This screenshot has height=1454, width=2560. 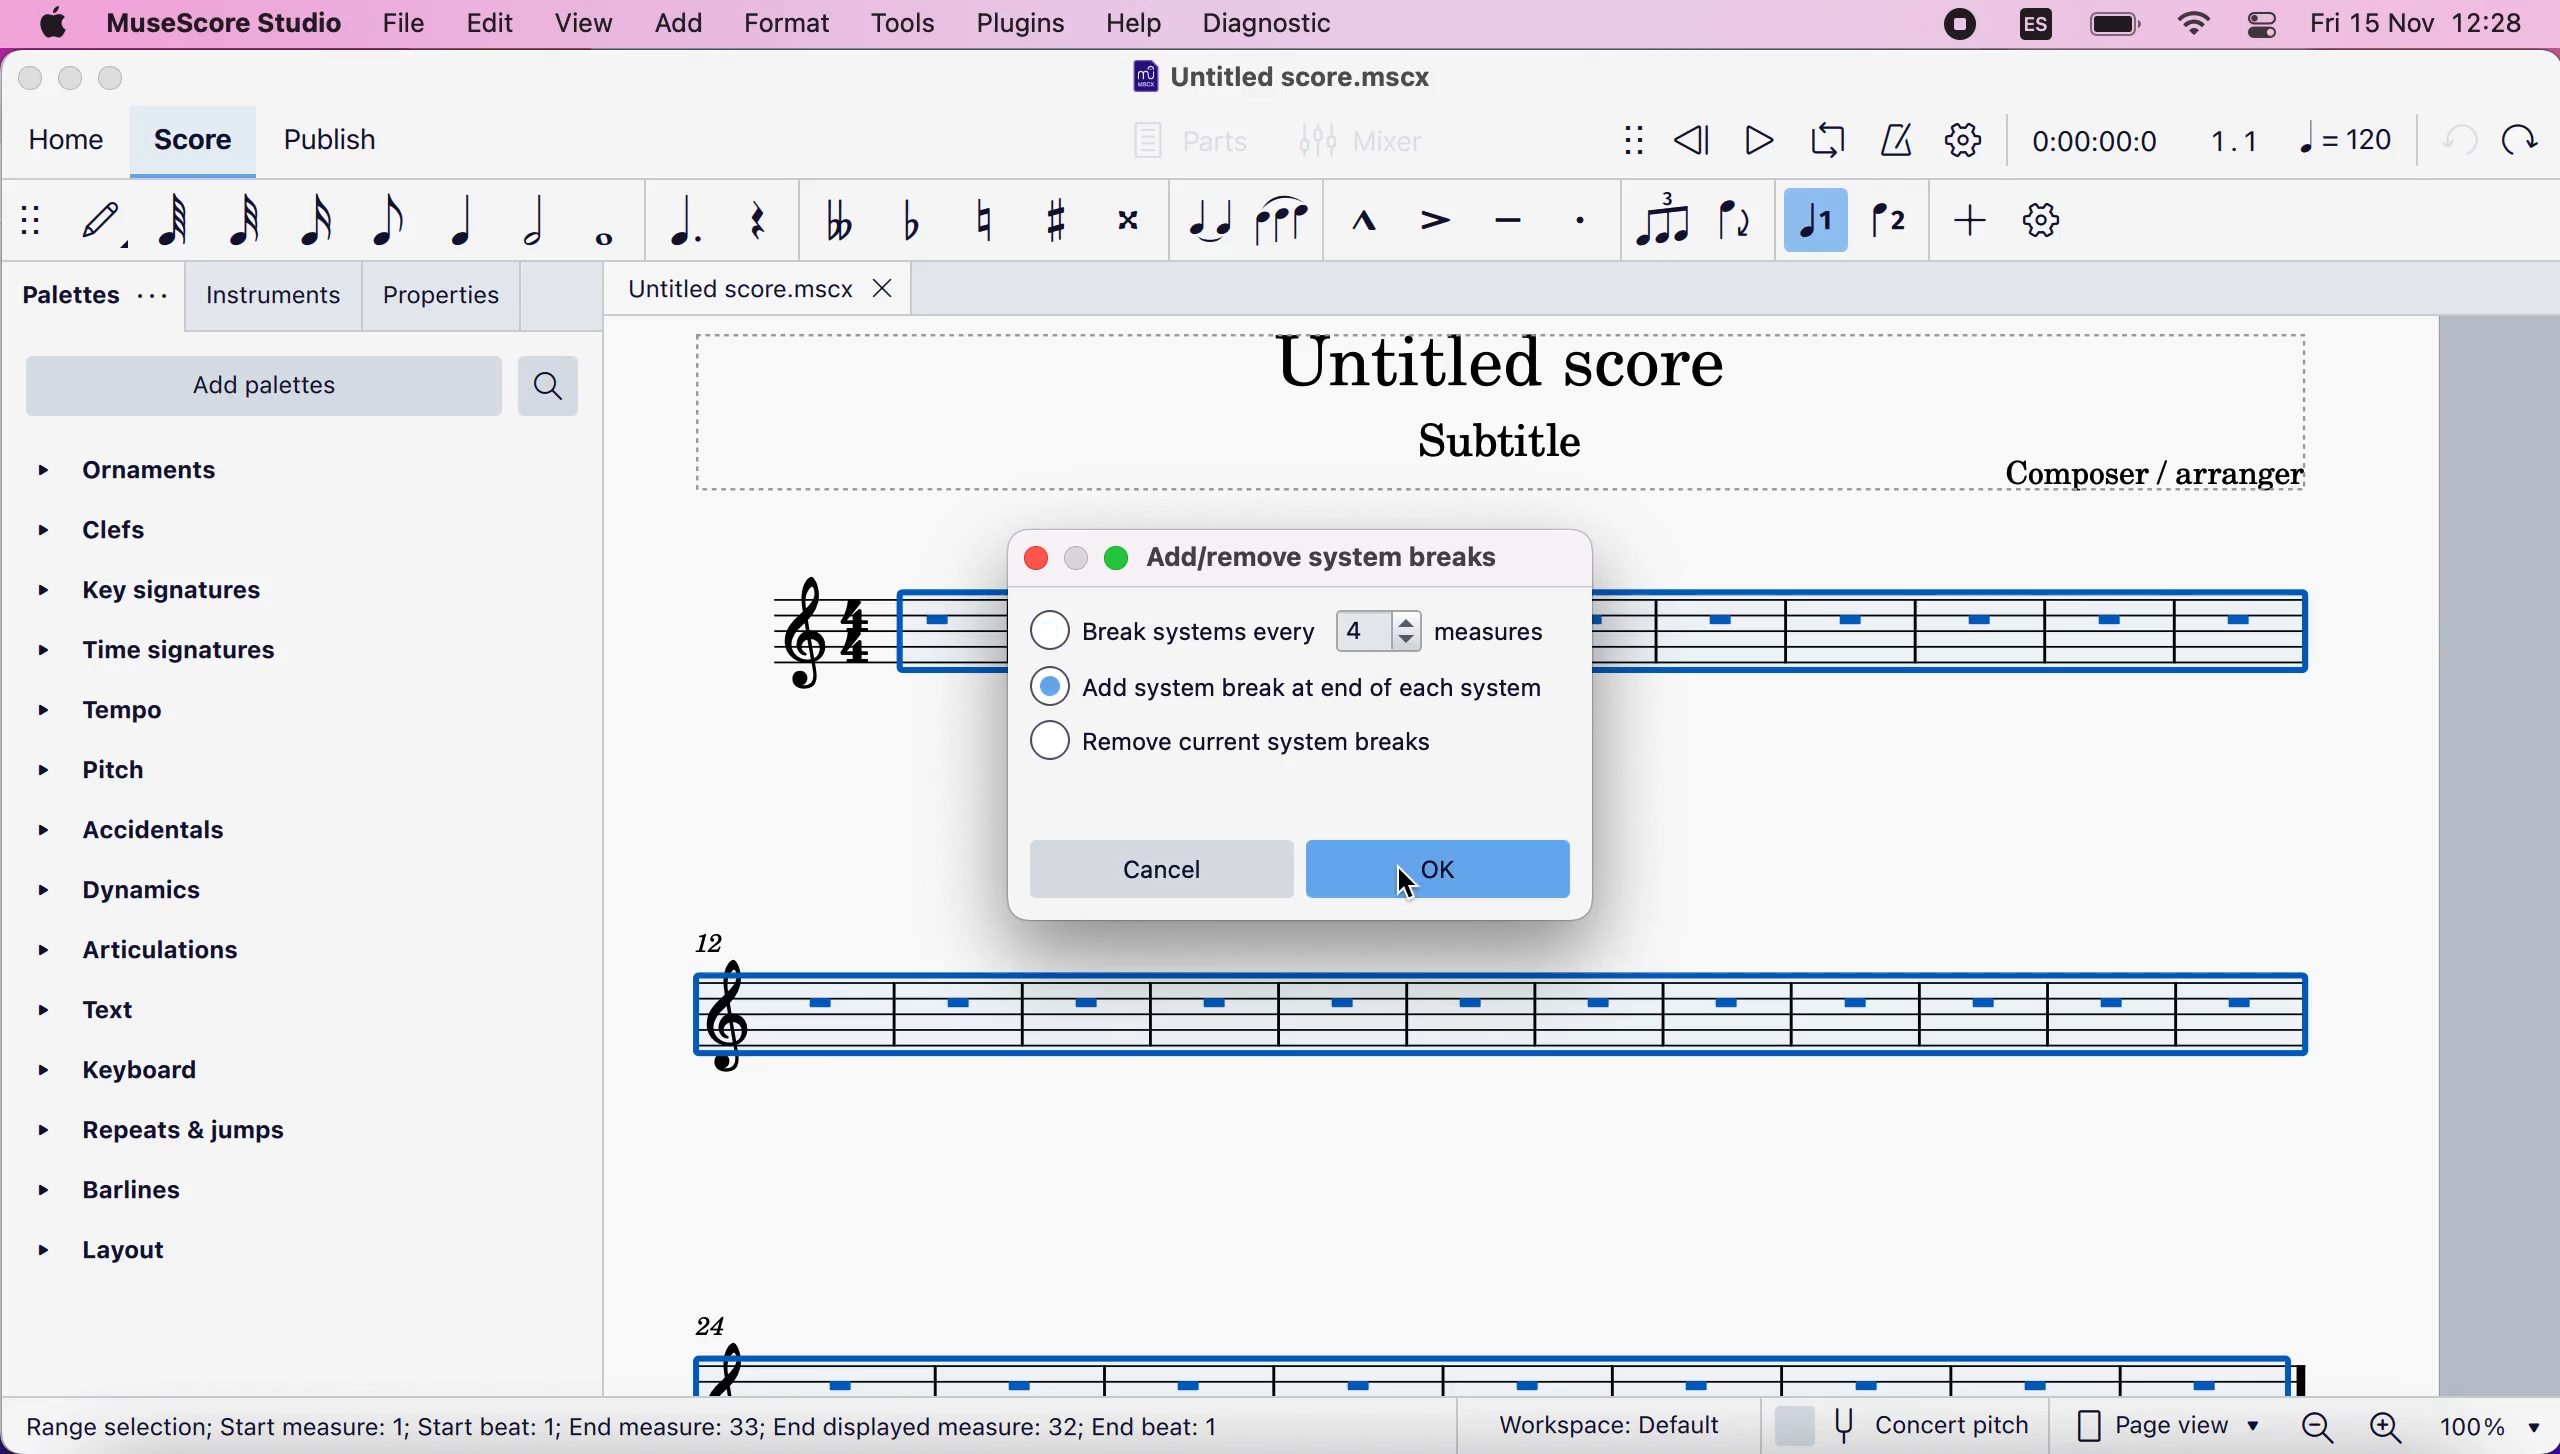 I want to click on page view, so click(x=2168, y=1427).